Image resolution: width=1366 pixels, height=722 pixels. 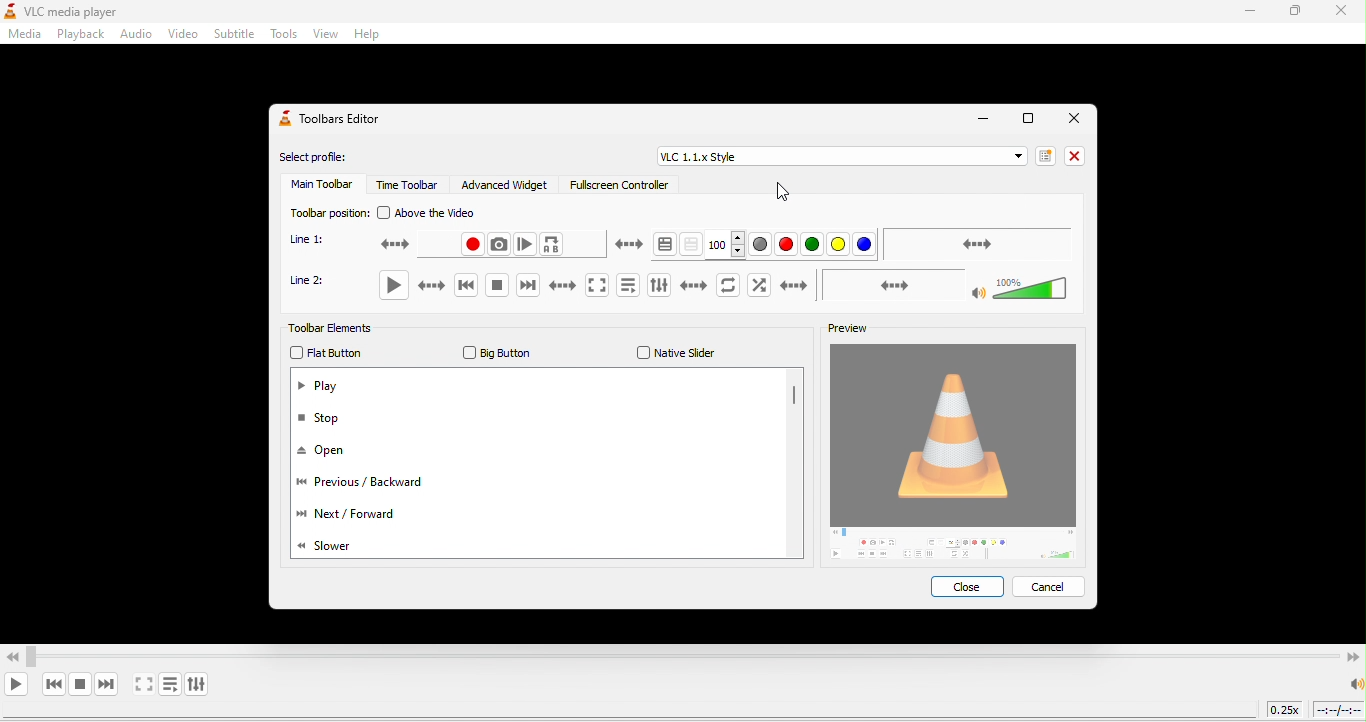 What do you see at coordinates (326, 212) in the screenshot?
I see `toolbar position` at bounding box center [326, 212].